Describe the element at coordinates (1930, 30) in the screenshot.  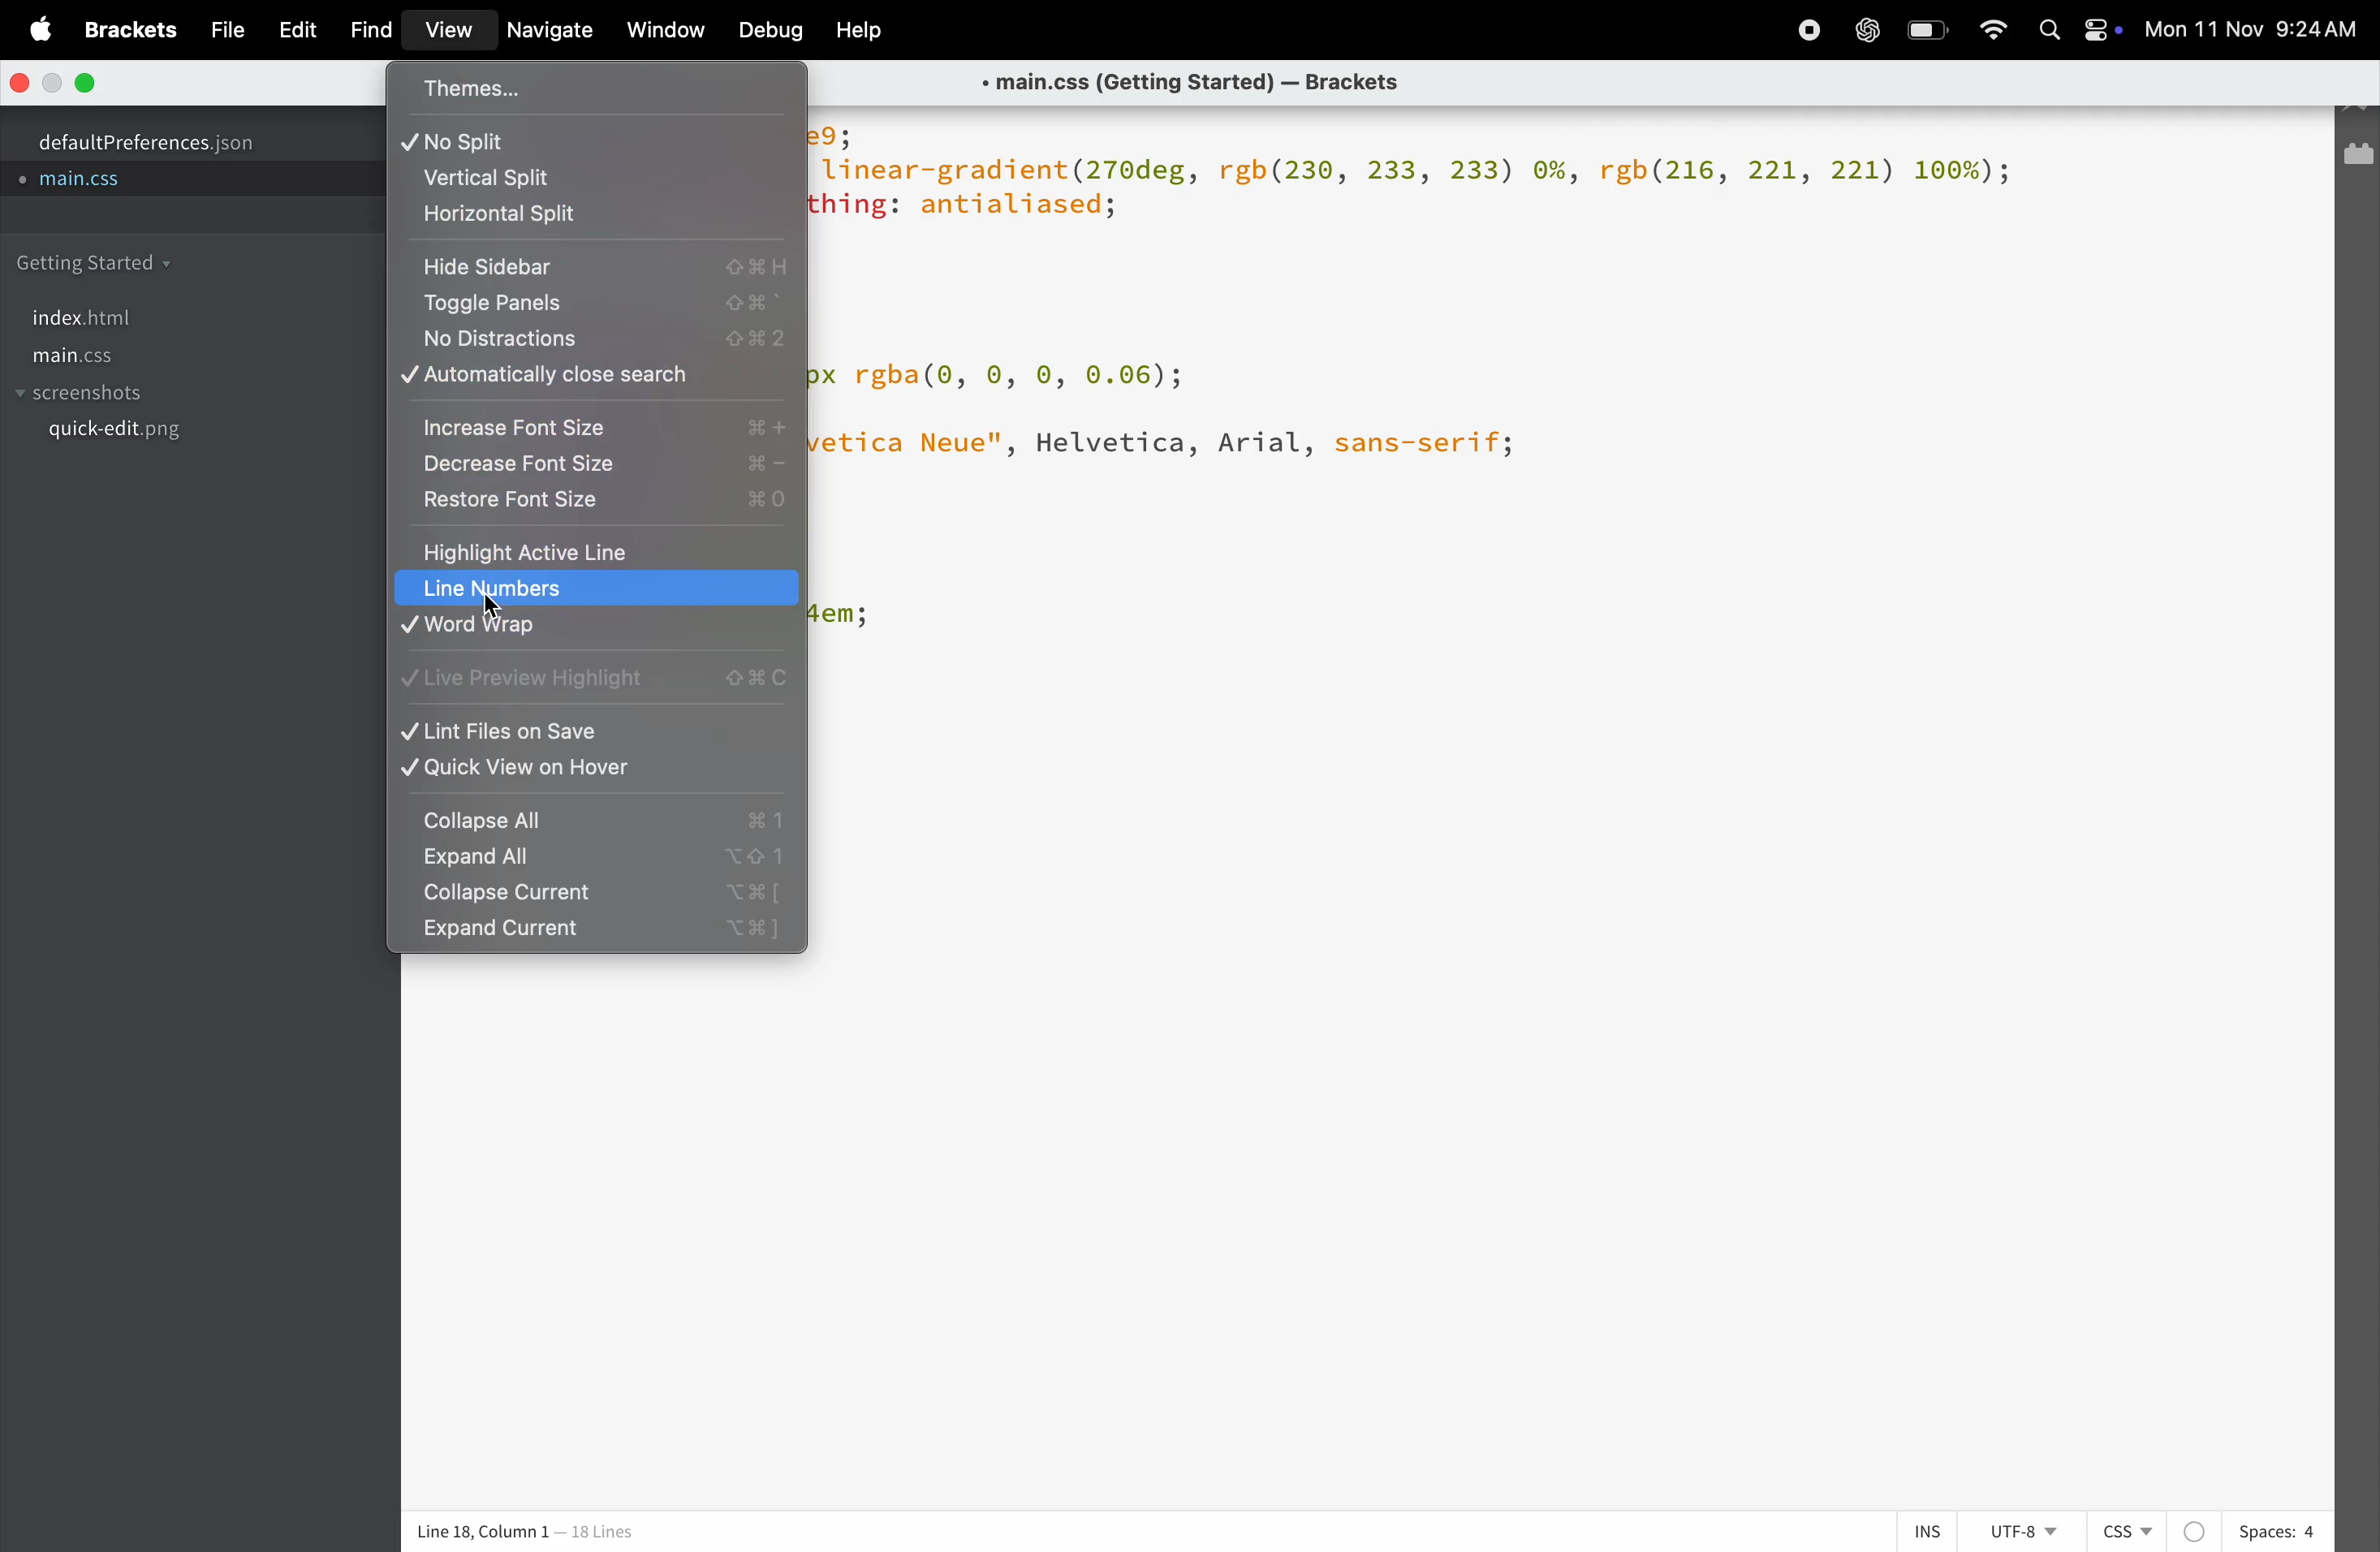
I see `` at that location.